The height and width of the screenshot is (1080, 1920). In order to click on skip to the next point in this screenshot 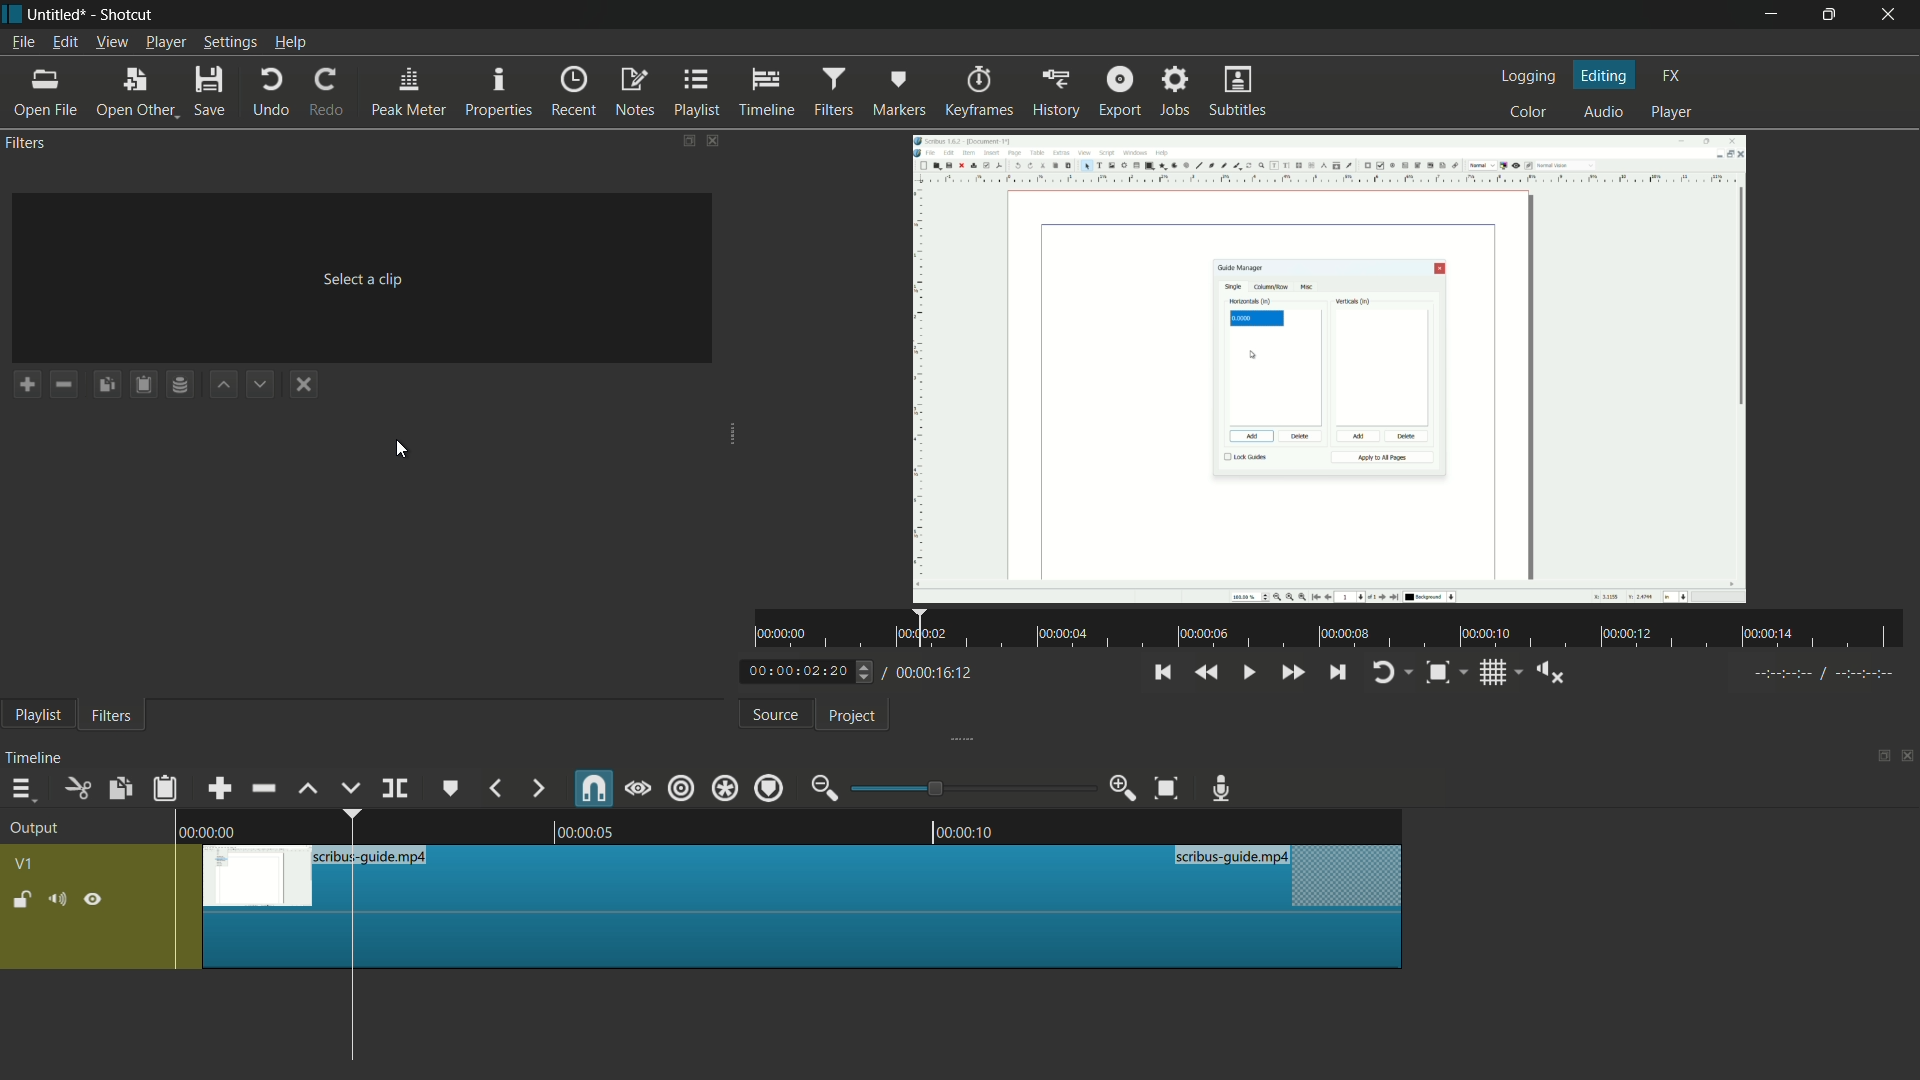, I will do `click(1339, 672)`.